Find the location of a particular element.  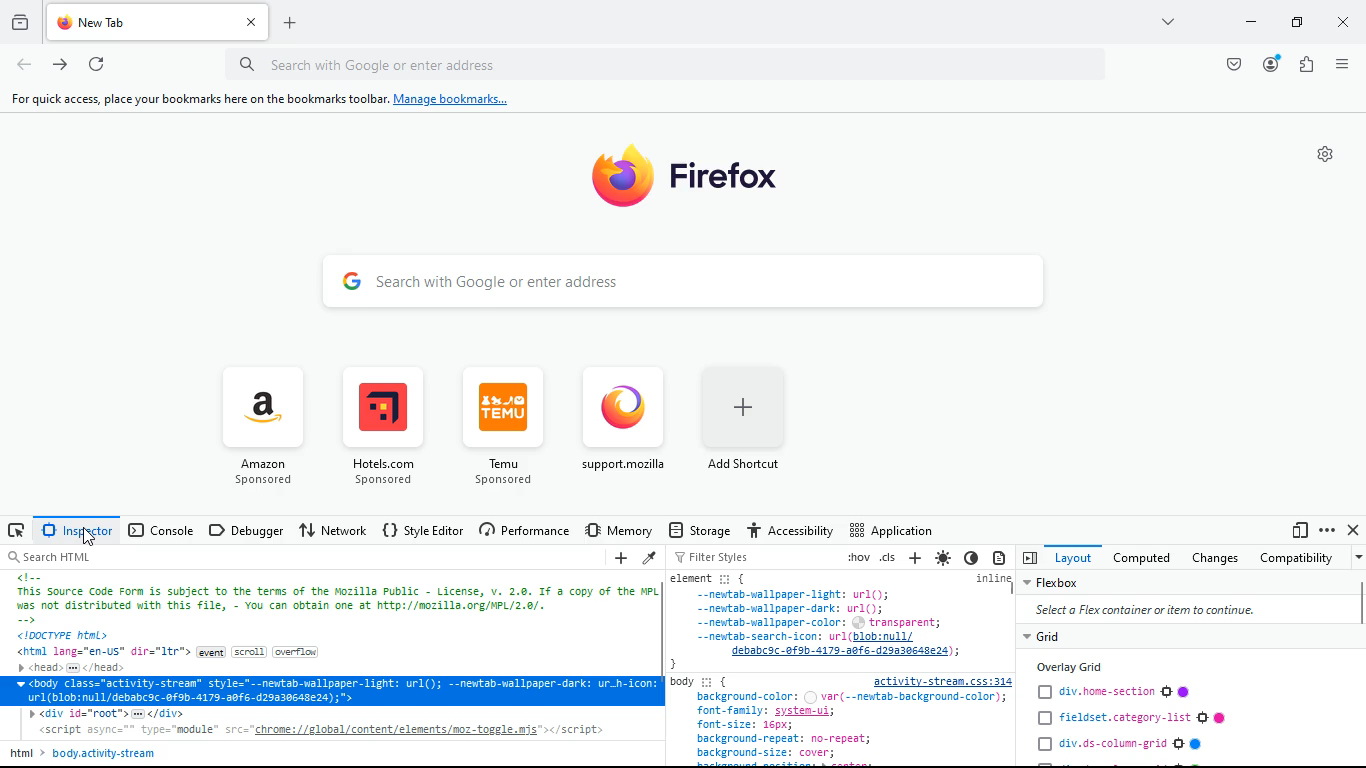

more is located at coordinates (915, 558).